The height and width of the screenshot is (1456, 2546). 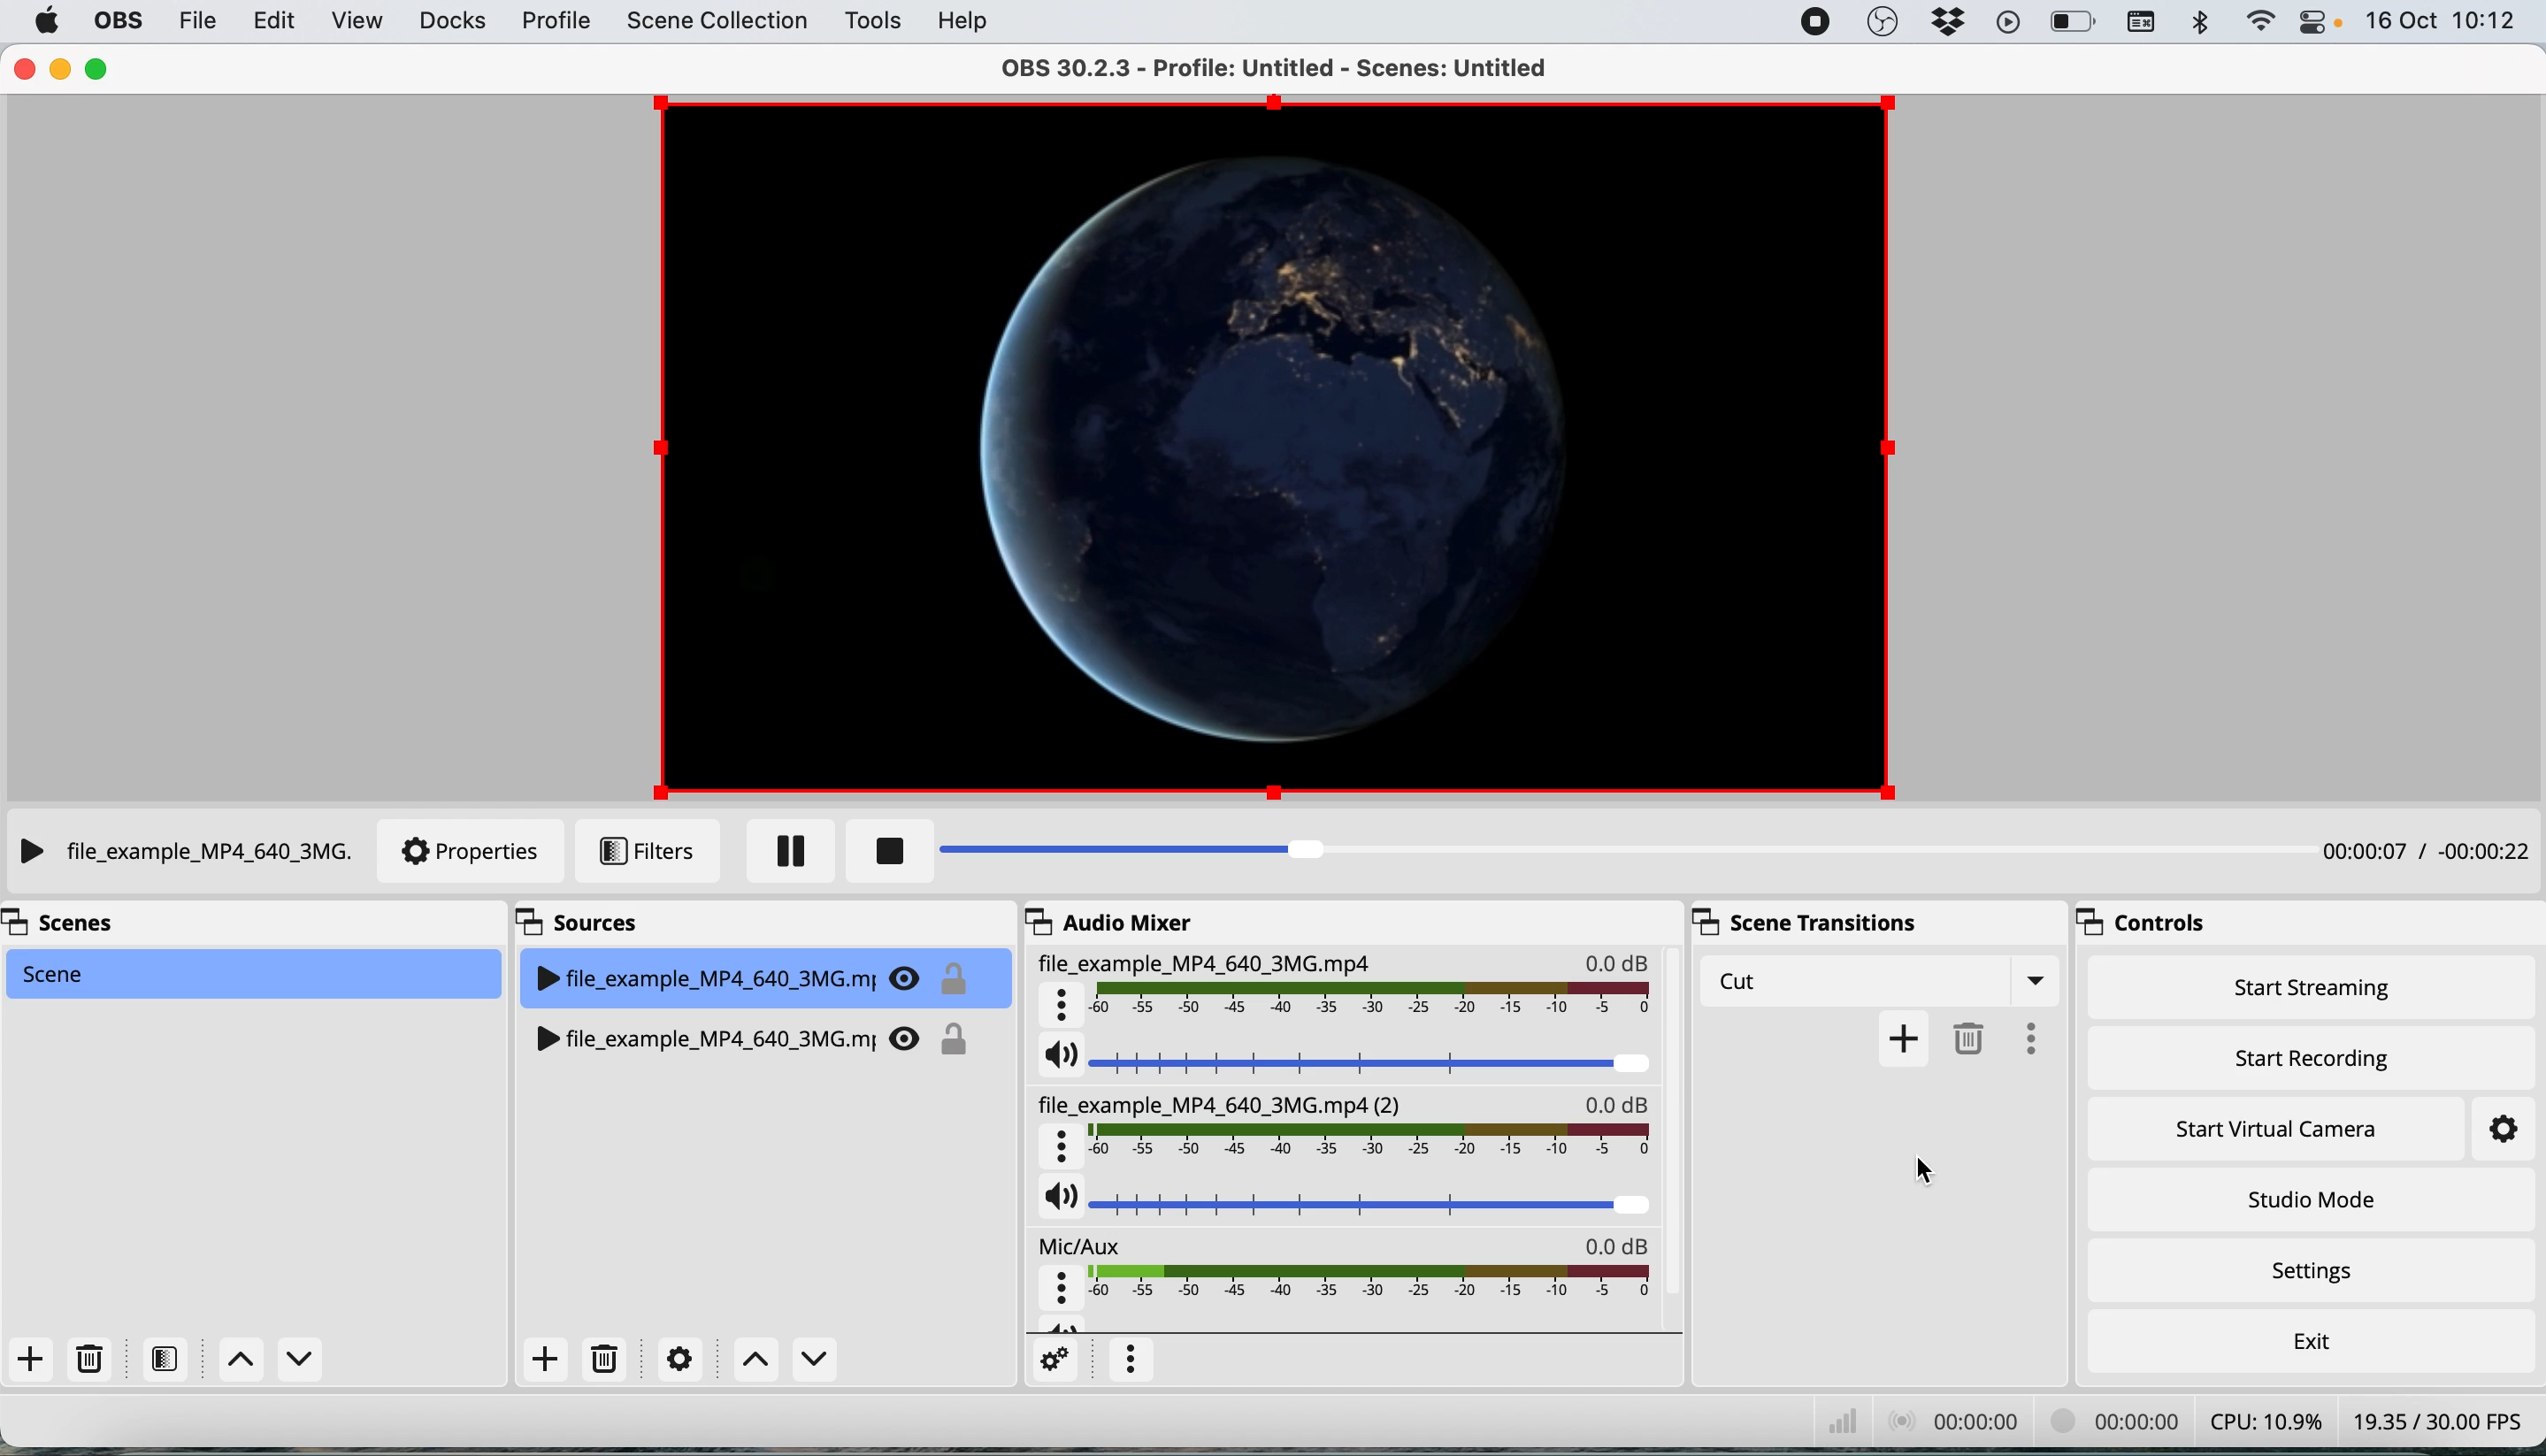 I want to click on settings, so click(x=674, y=1359).